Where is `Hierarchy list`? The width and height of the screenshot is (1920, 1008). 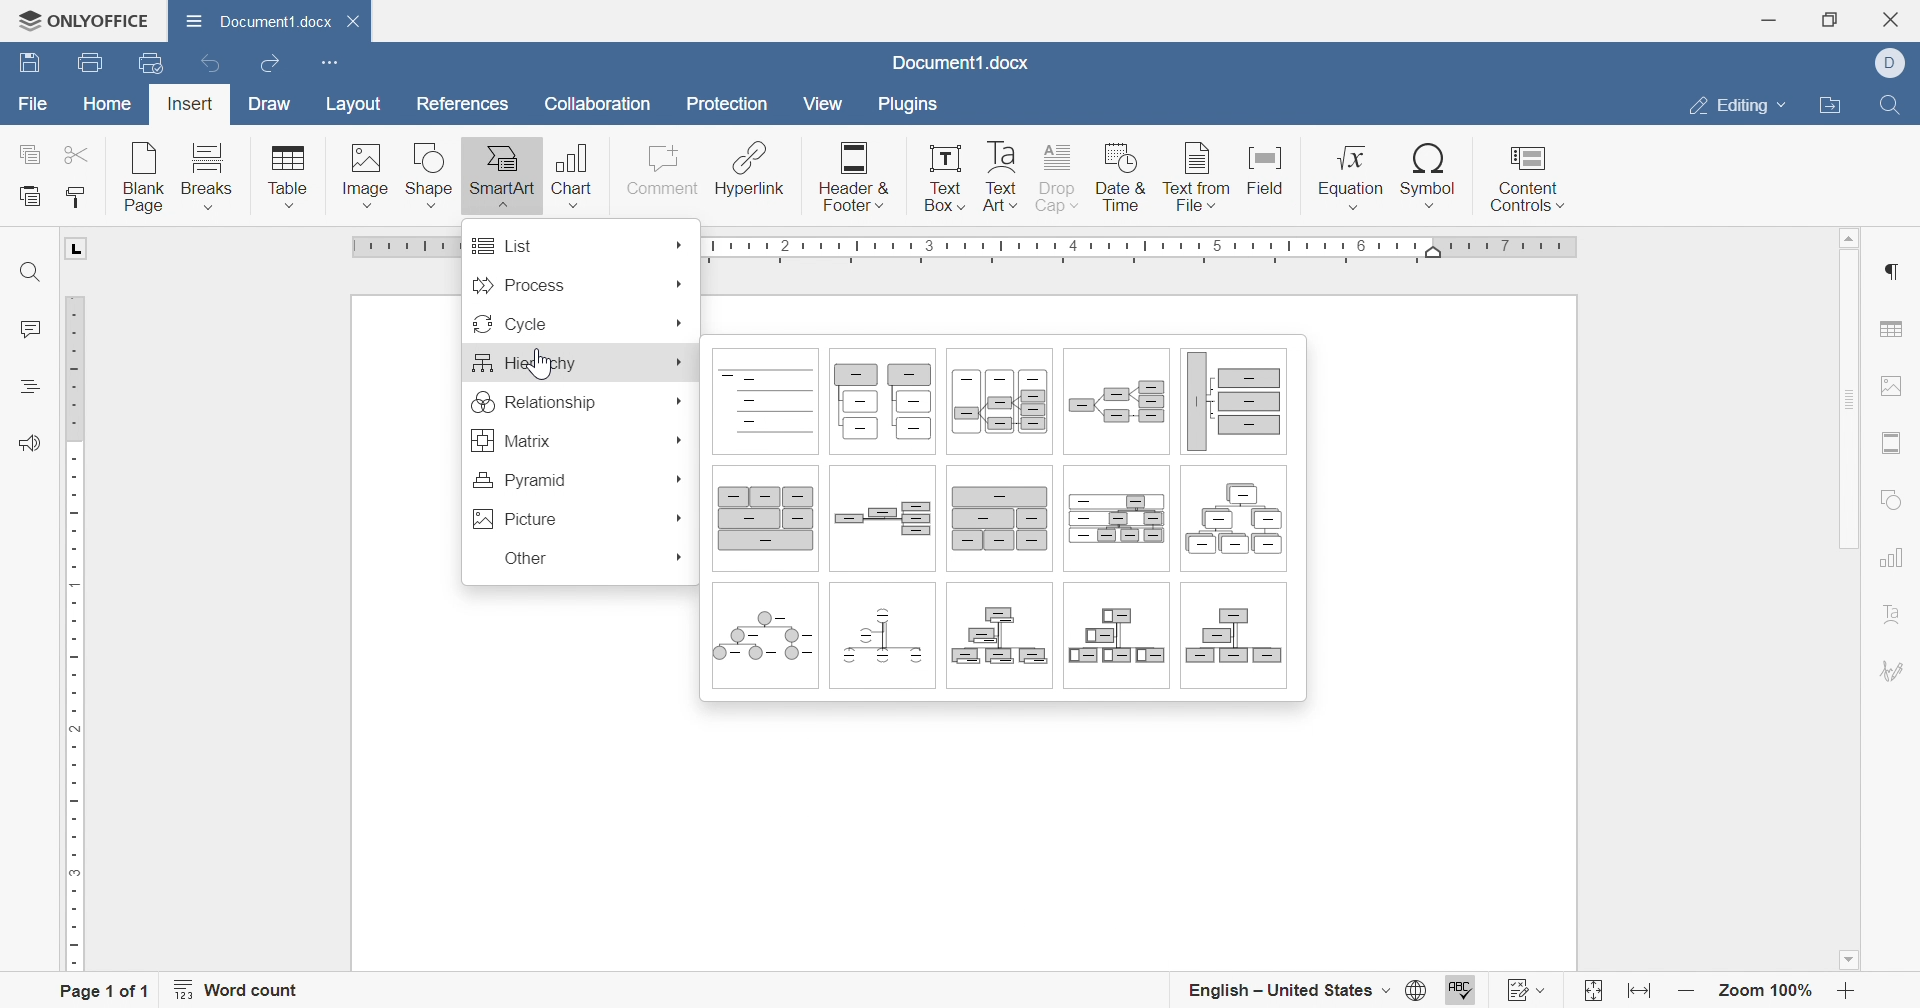
Hierarchy list is located at coordinates (879, 407).